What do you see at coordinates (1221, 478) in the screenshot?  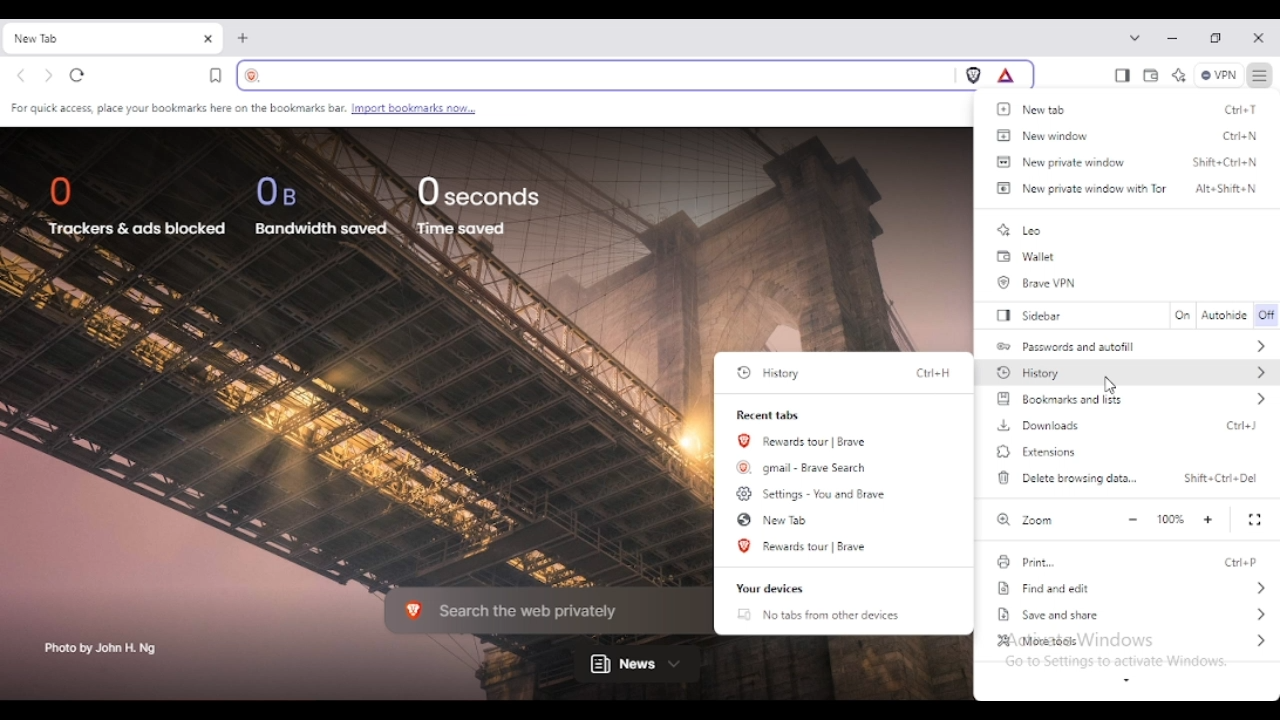 I see `shortcut for delete browsing data` at bounding box center [1221, 478].